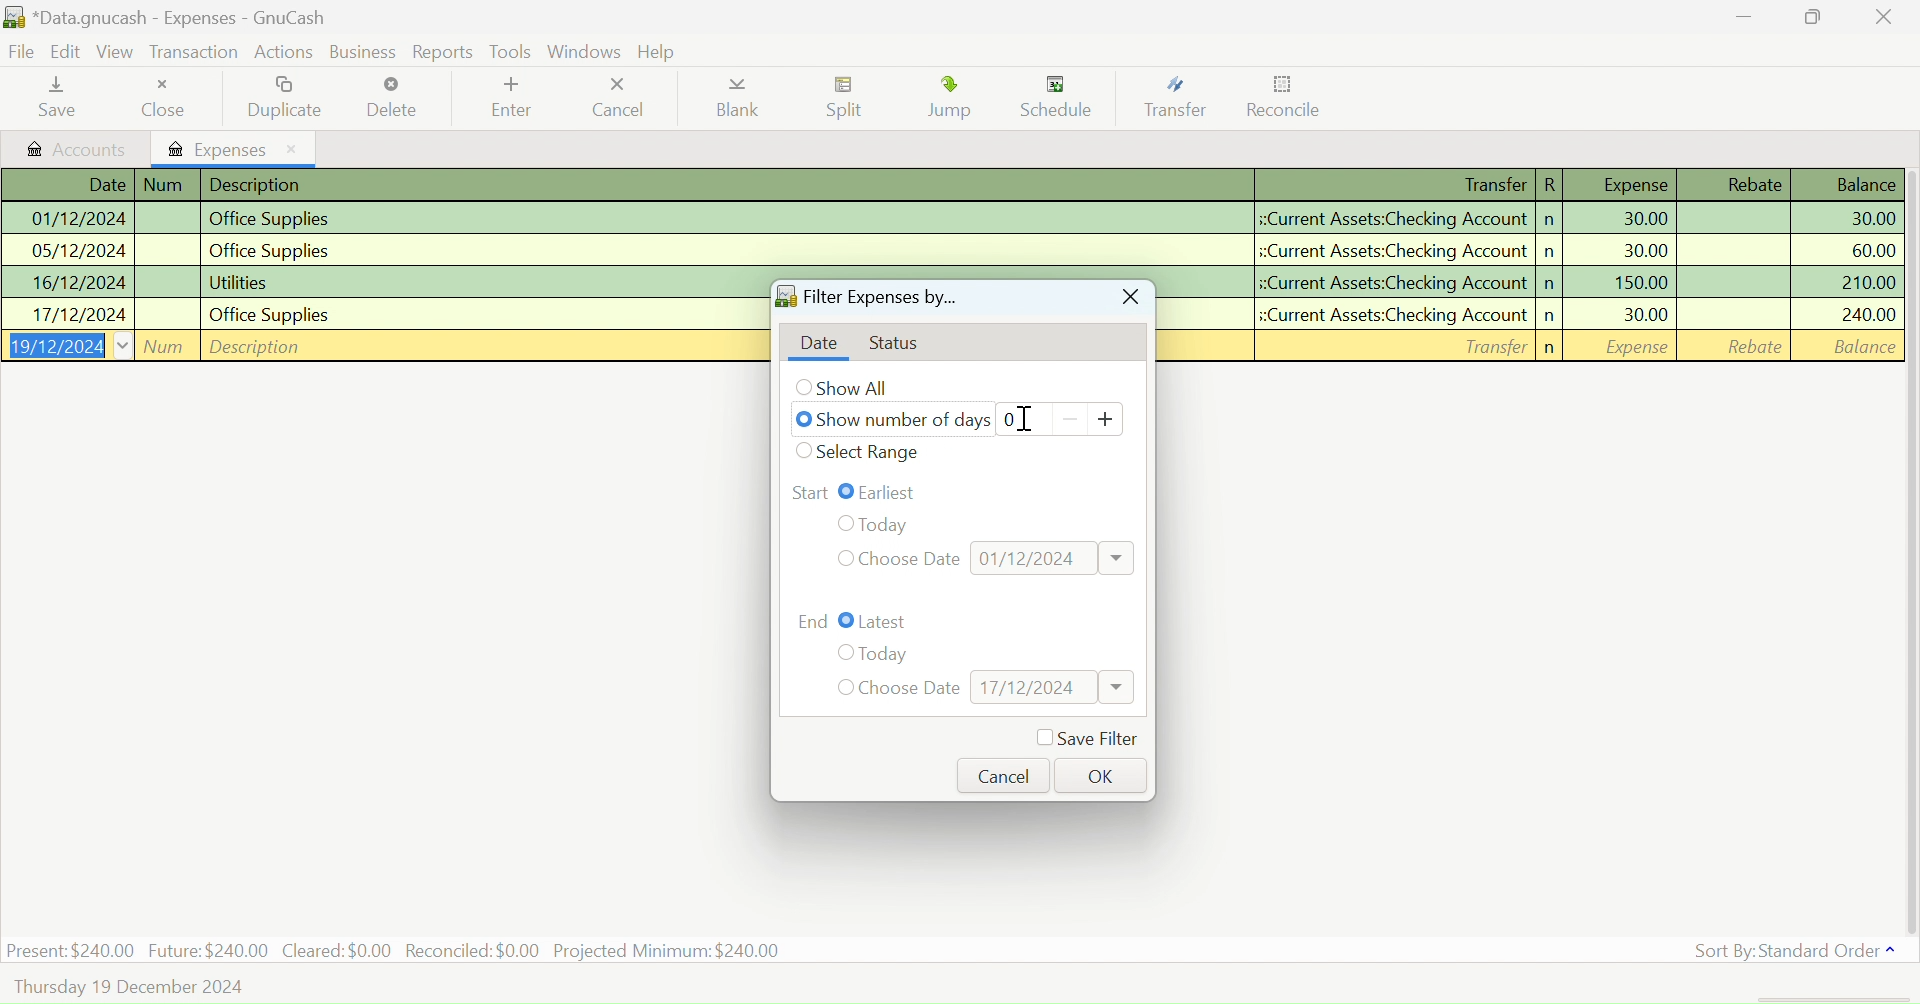 The image size is (1920, 1004). I want to click on Close Window, so click(1128, 299).